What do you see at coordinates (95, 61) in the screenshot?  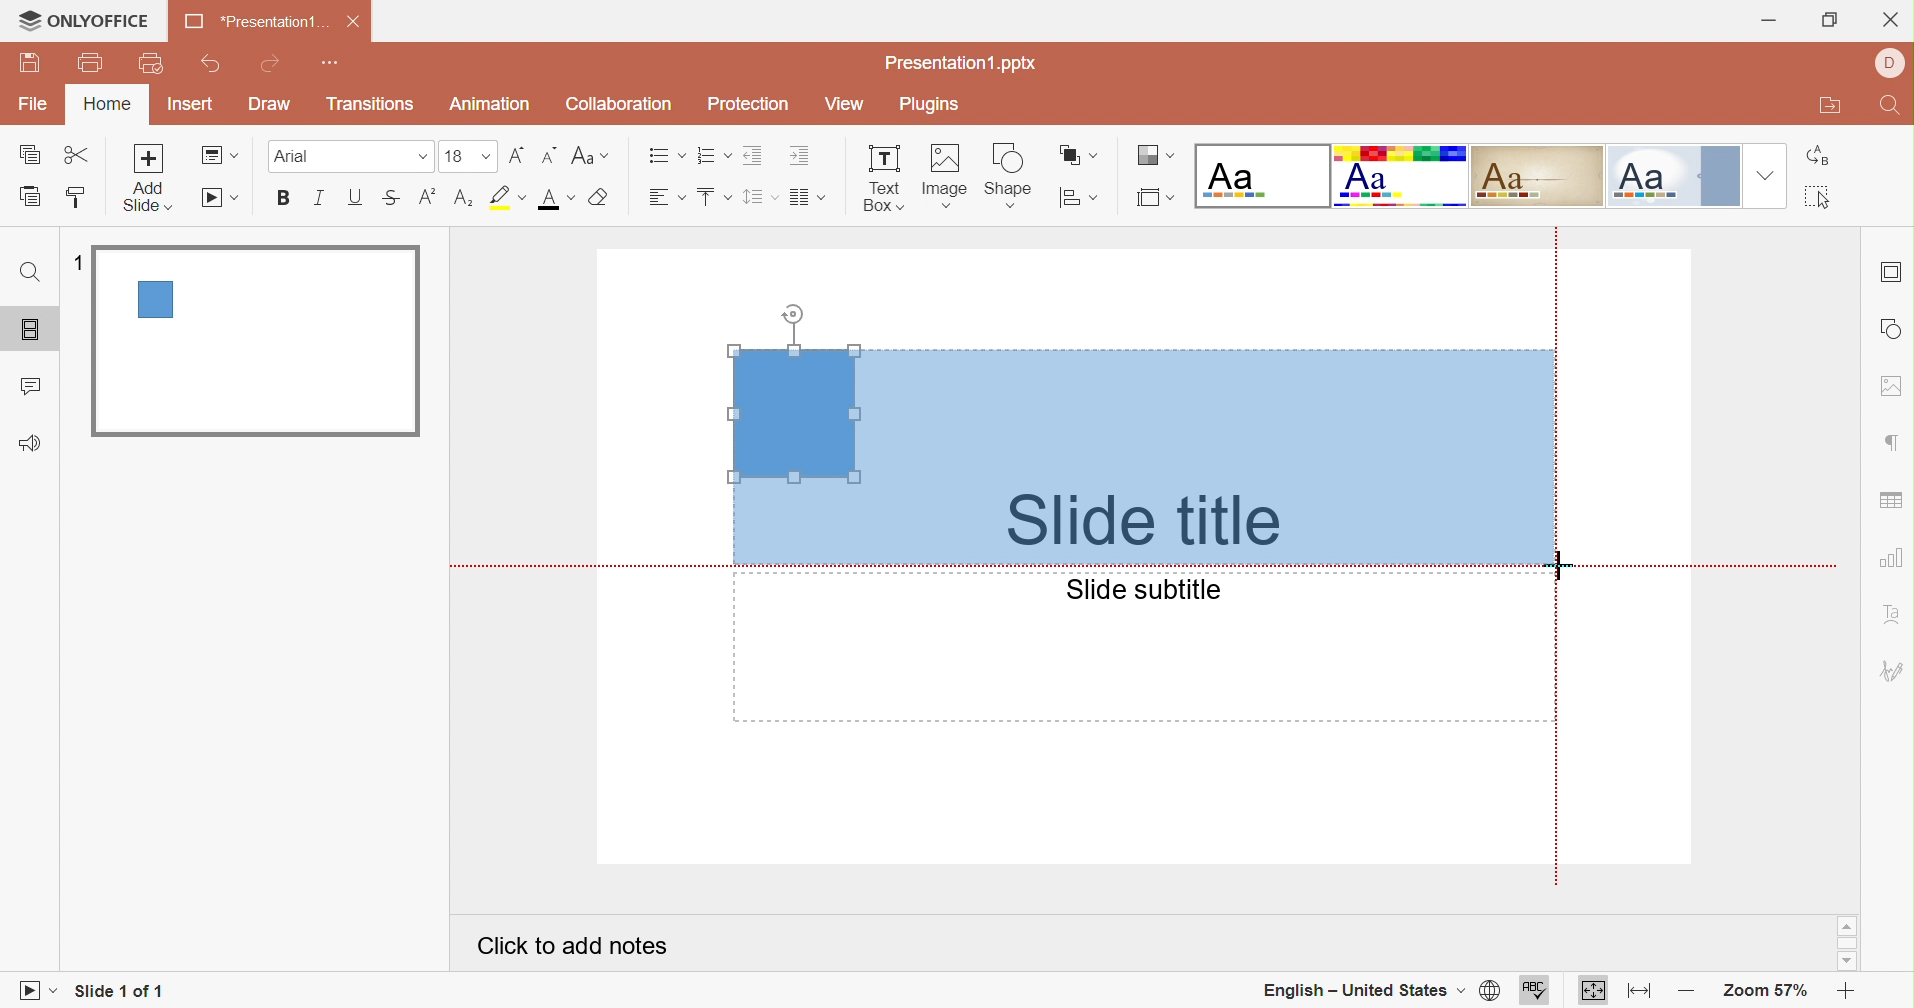 I see `Print file` at bounding box center [95, 61].